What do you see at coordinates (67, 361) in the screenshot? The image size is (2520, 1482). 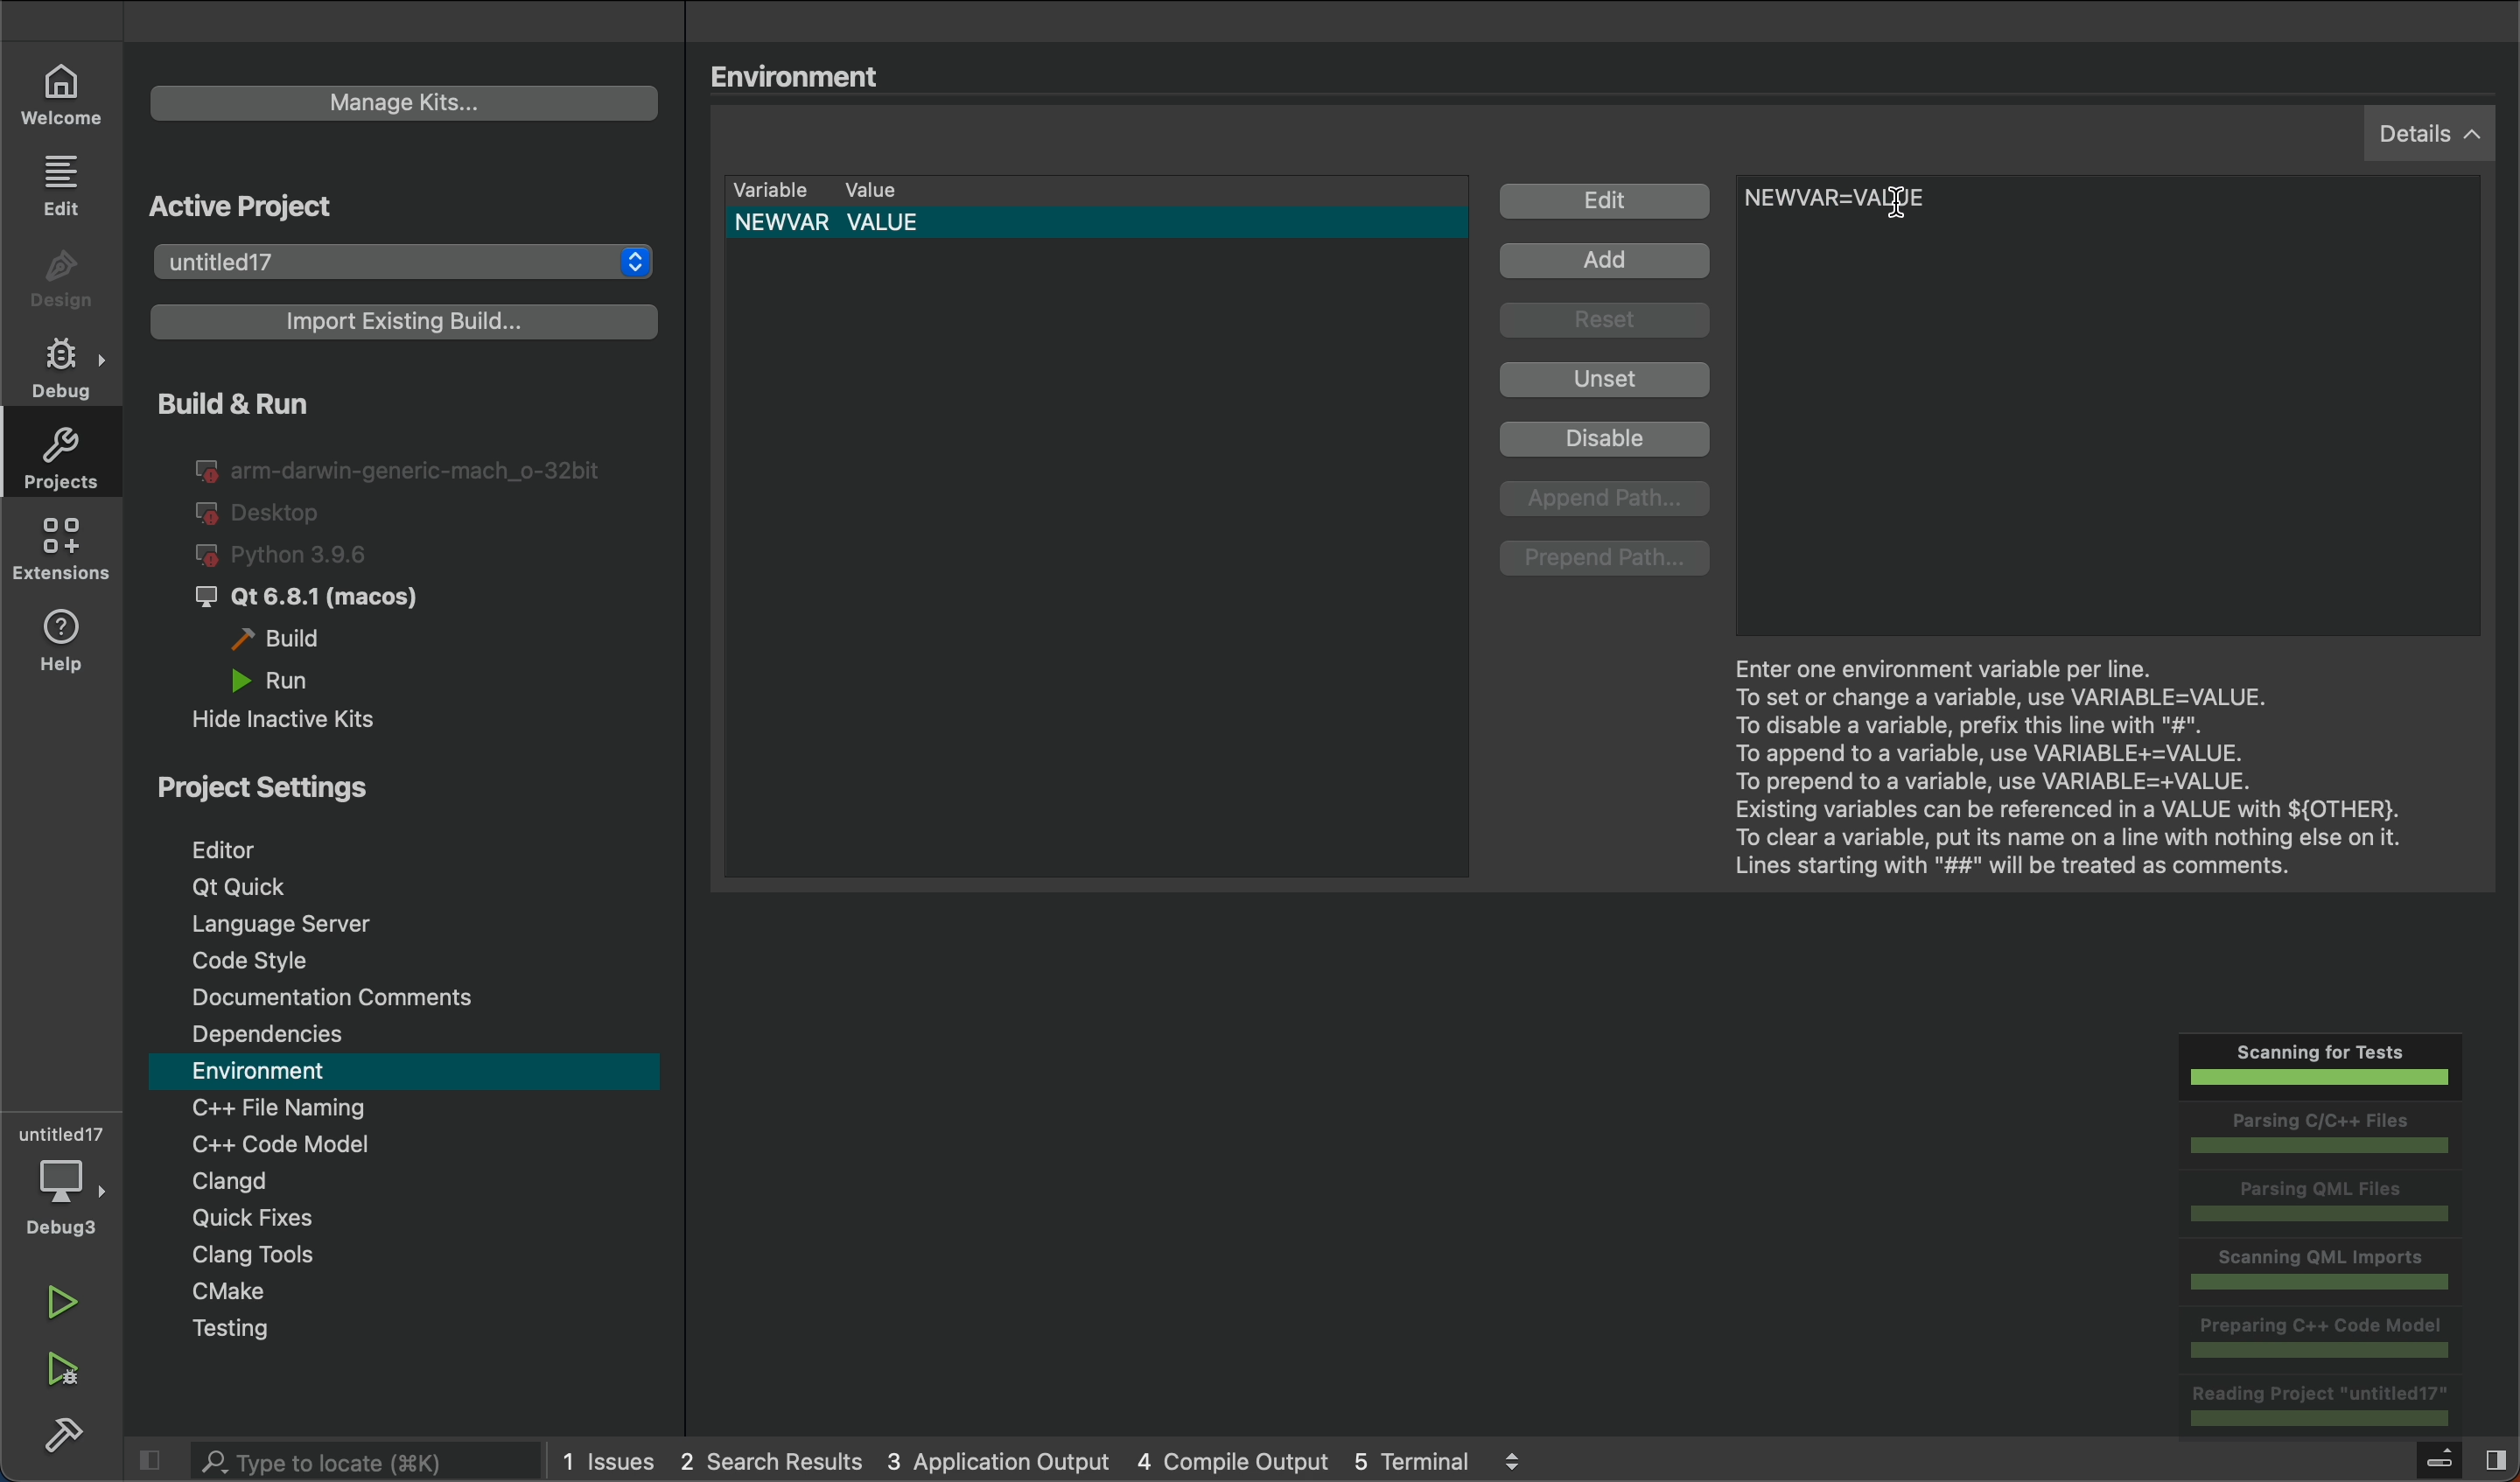 I see `debug` at bounding box center [67, 361].